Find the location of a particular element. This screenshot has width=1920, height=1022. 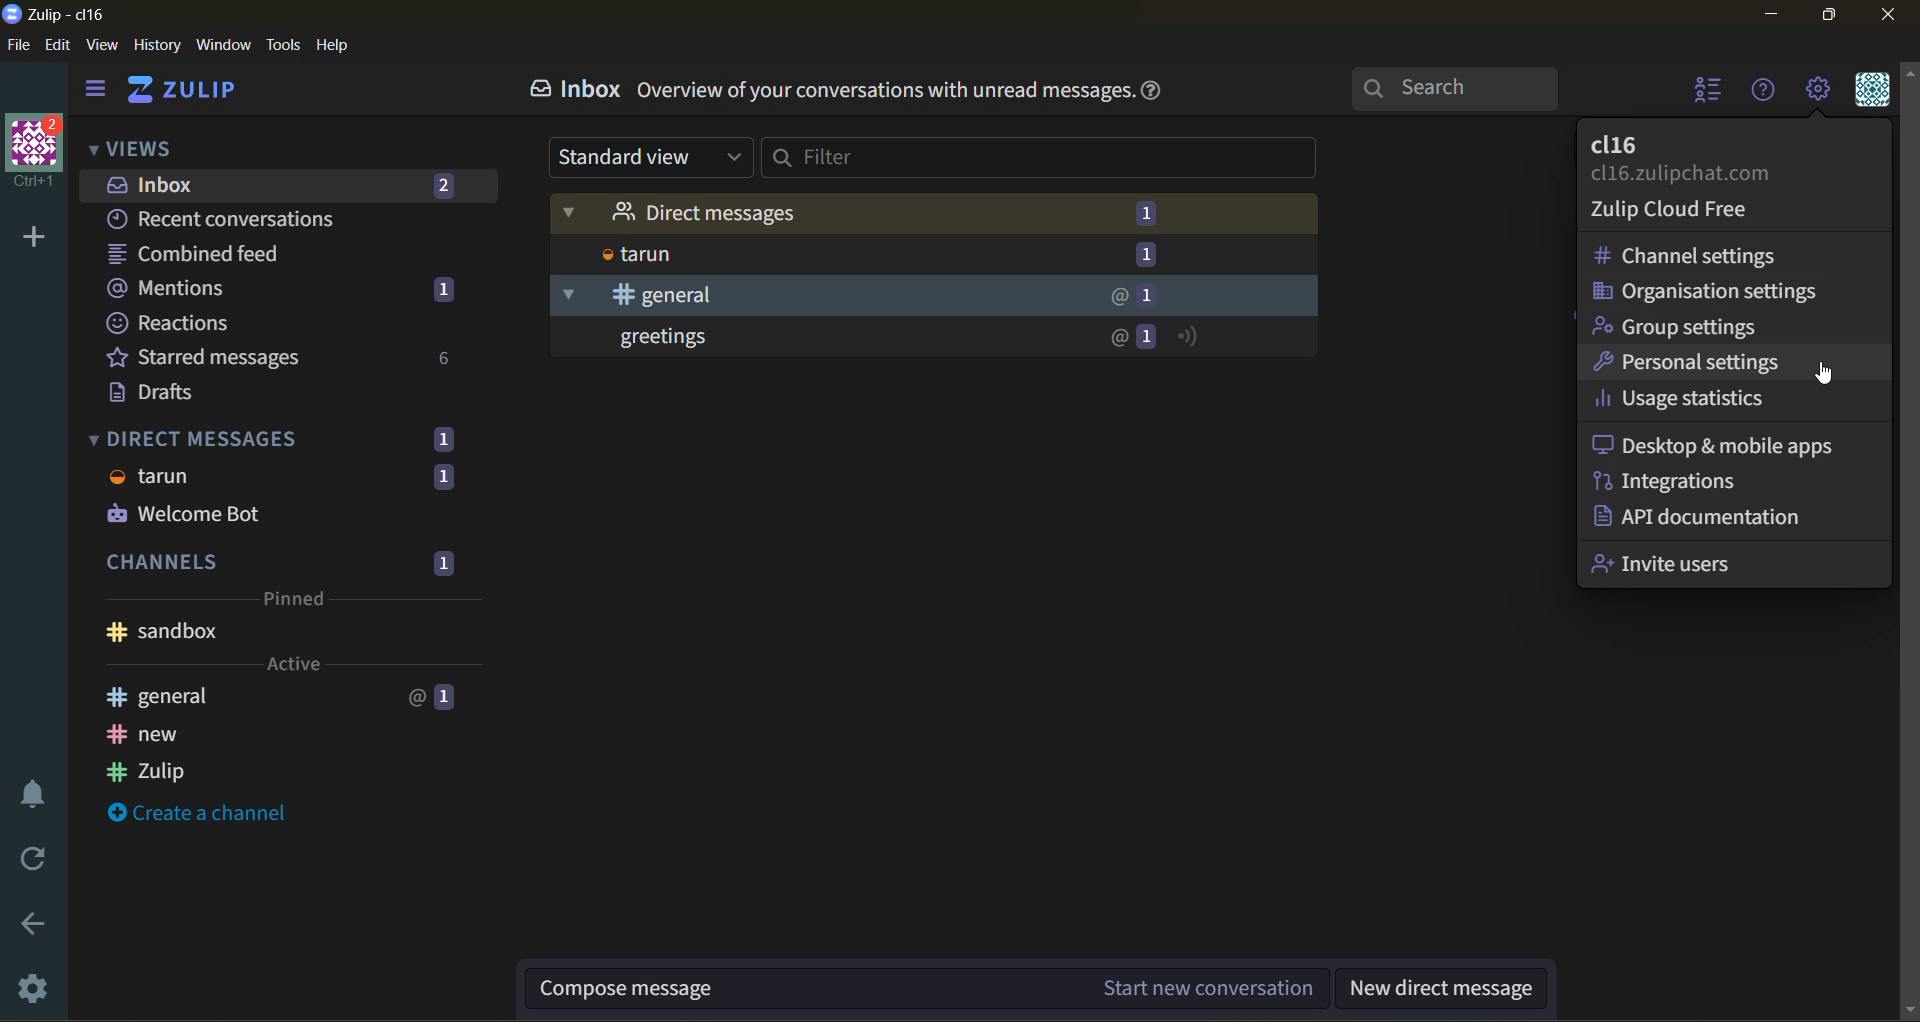

reload is located at coordinates (32, 859).